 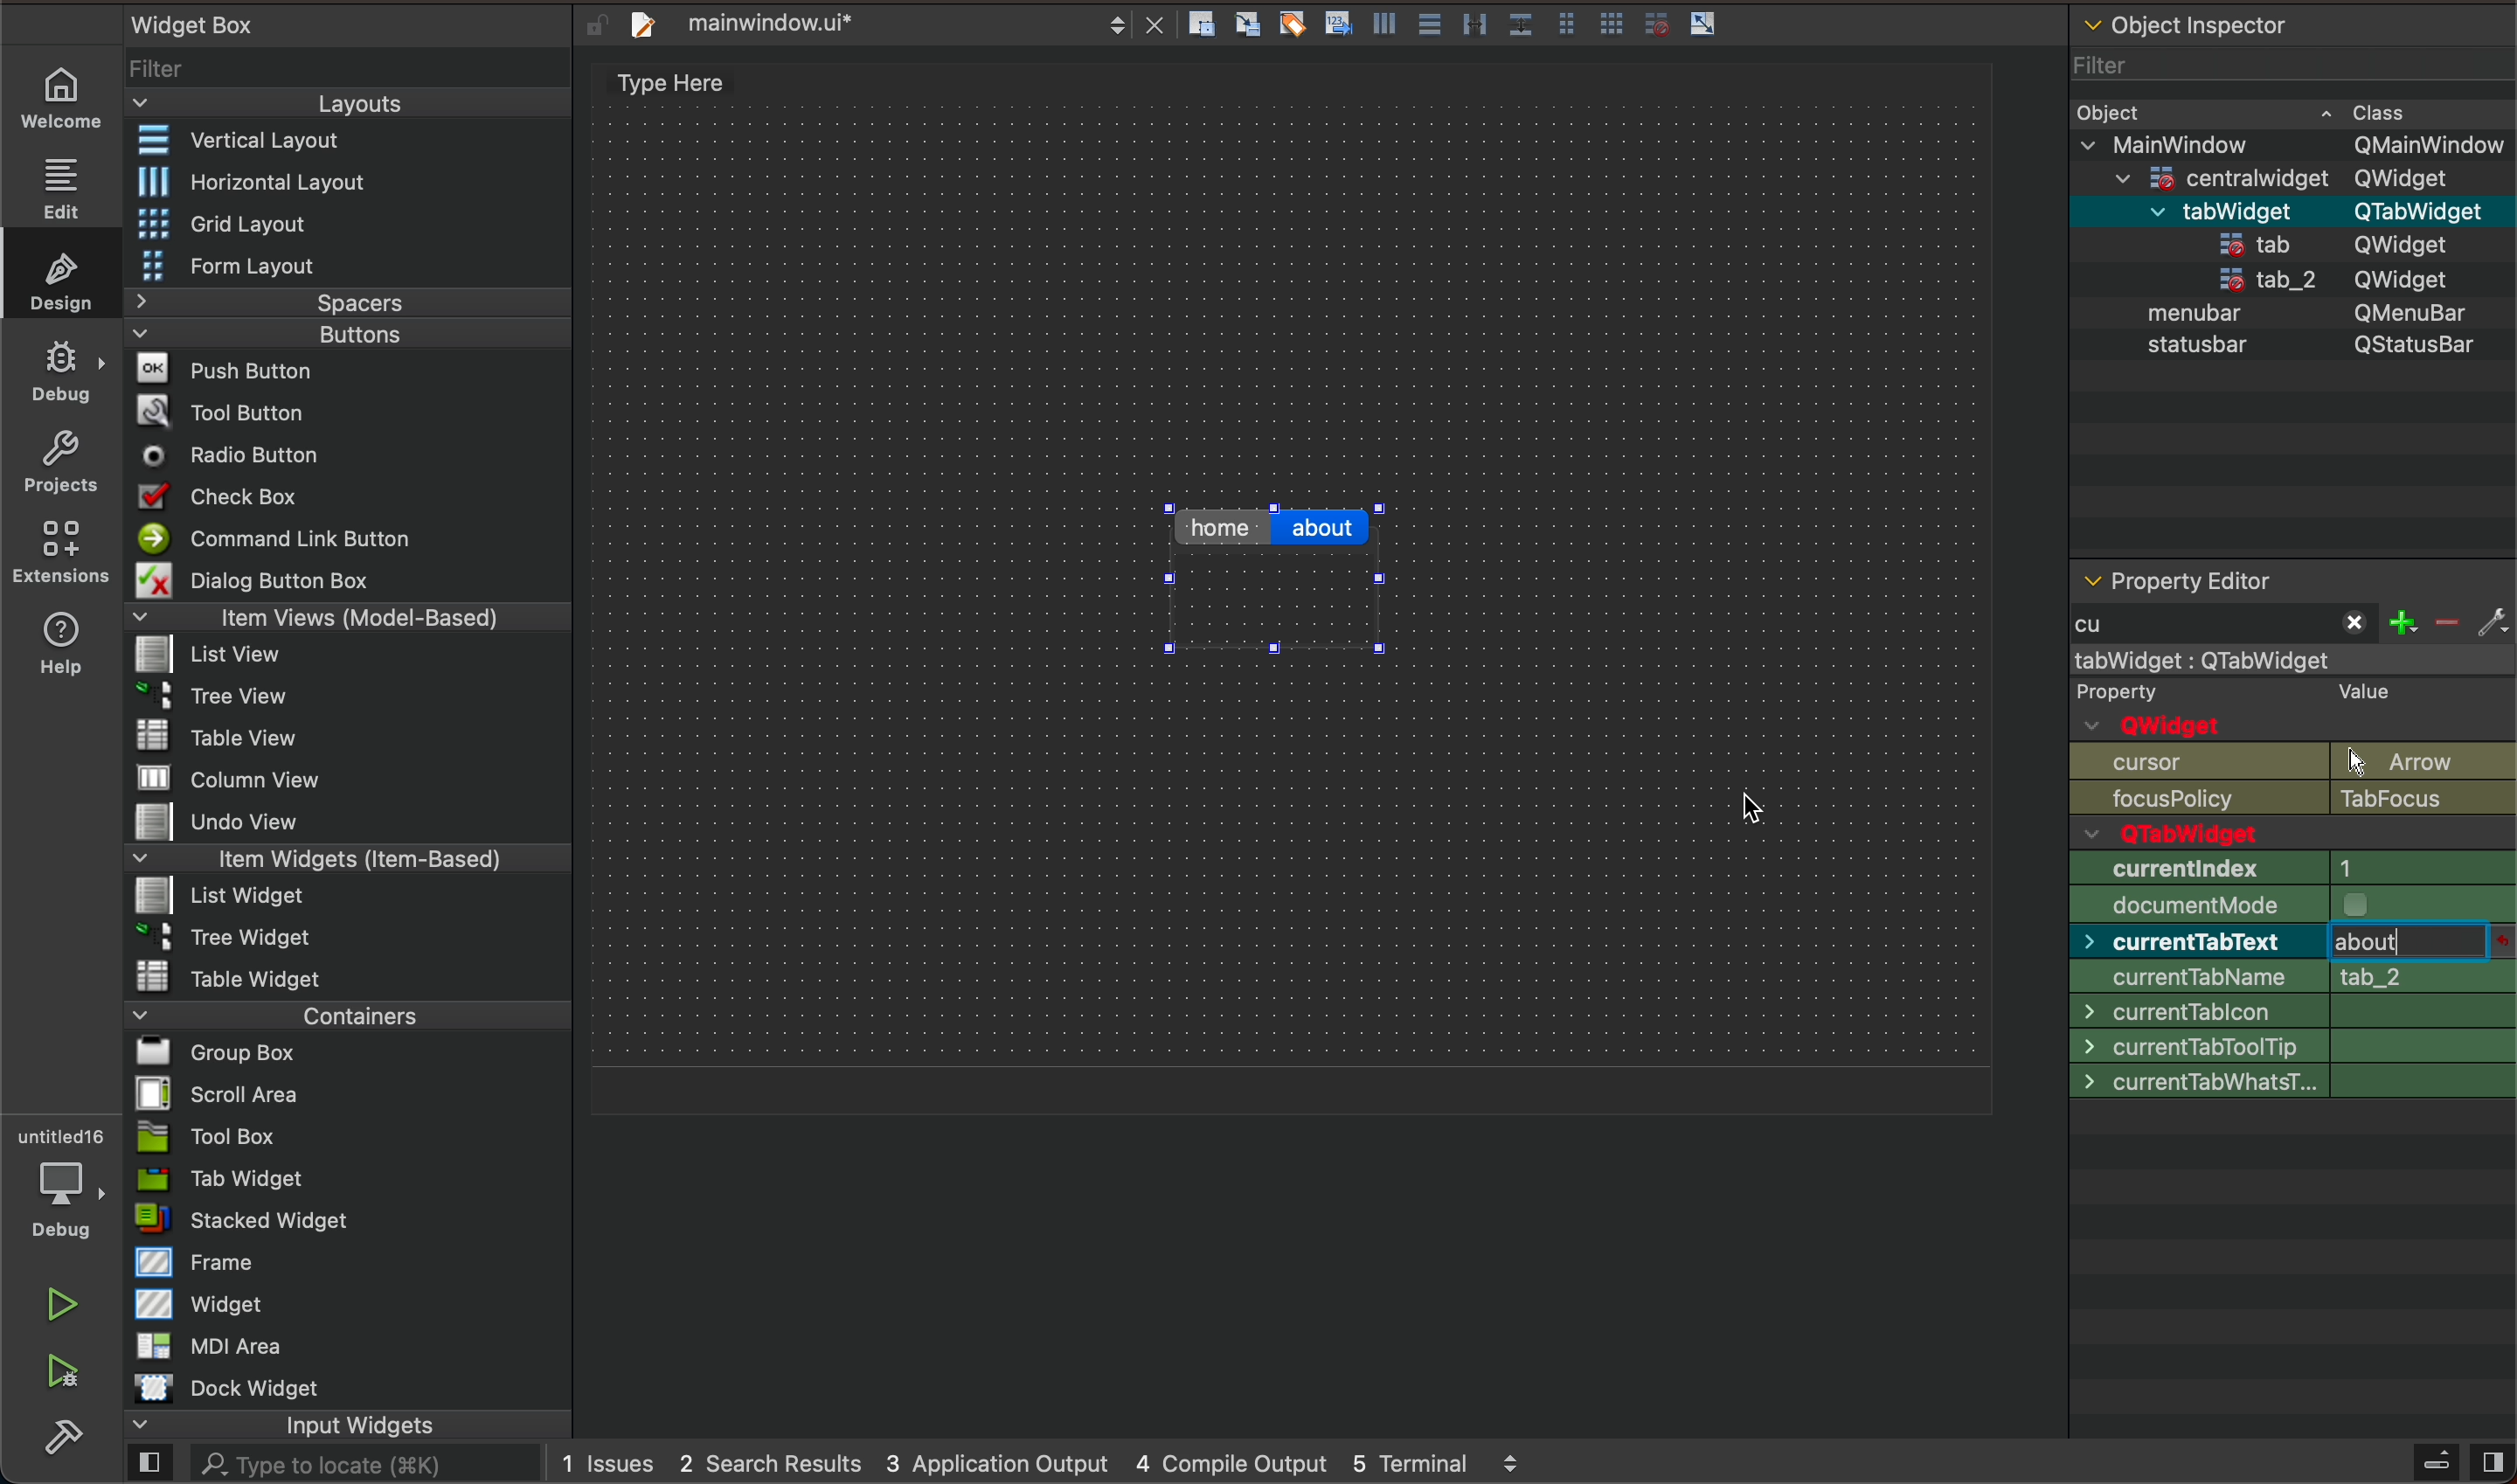 I want to click on close sidebar, so click(x=2453, y=1463).